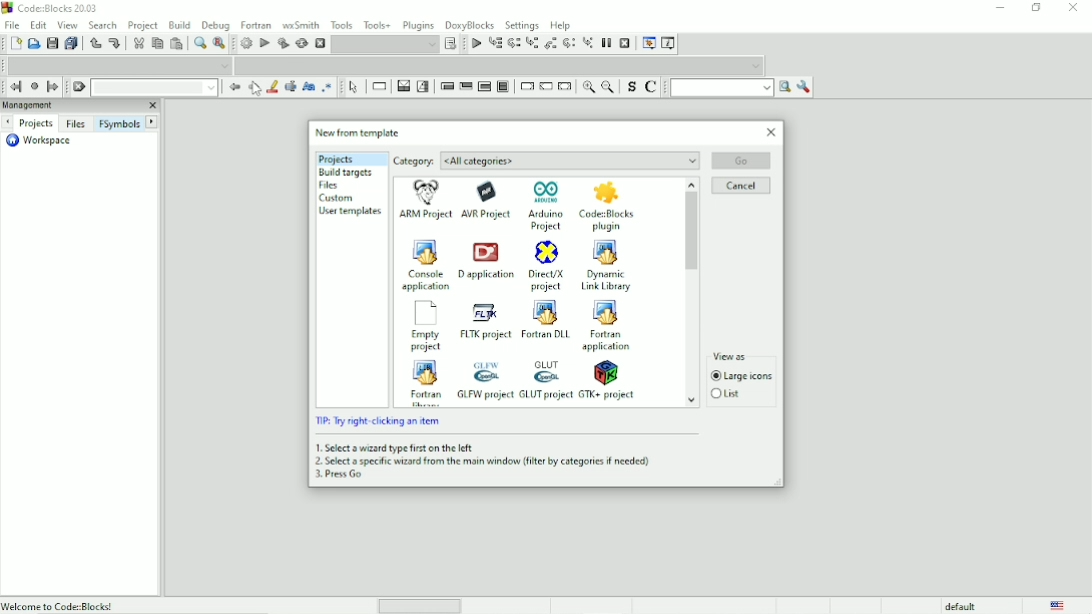  I want to click on Rebuild, so click(301, 43).